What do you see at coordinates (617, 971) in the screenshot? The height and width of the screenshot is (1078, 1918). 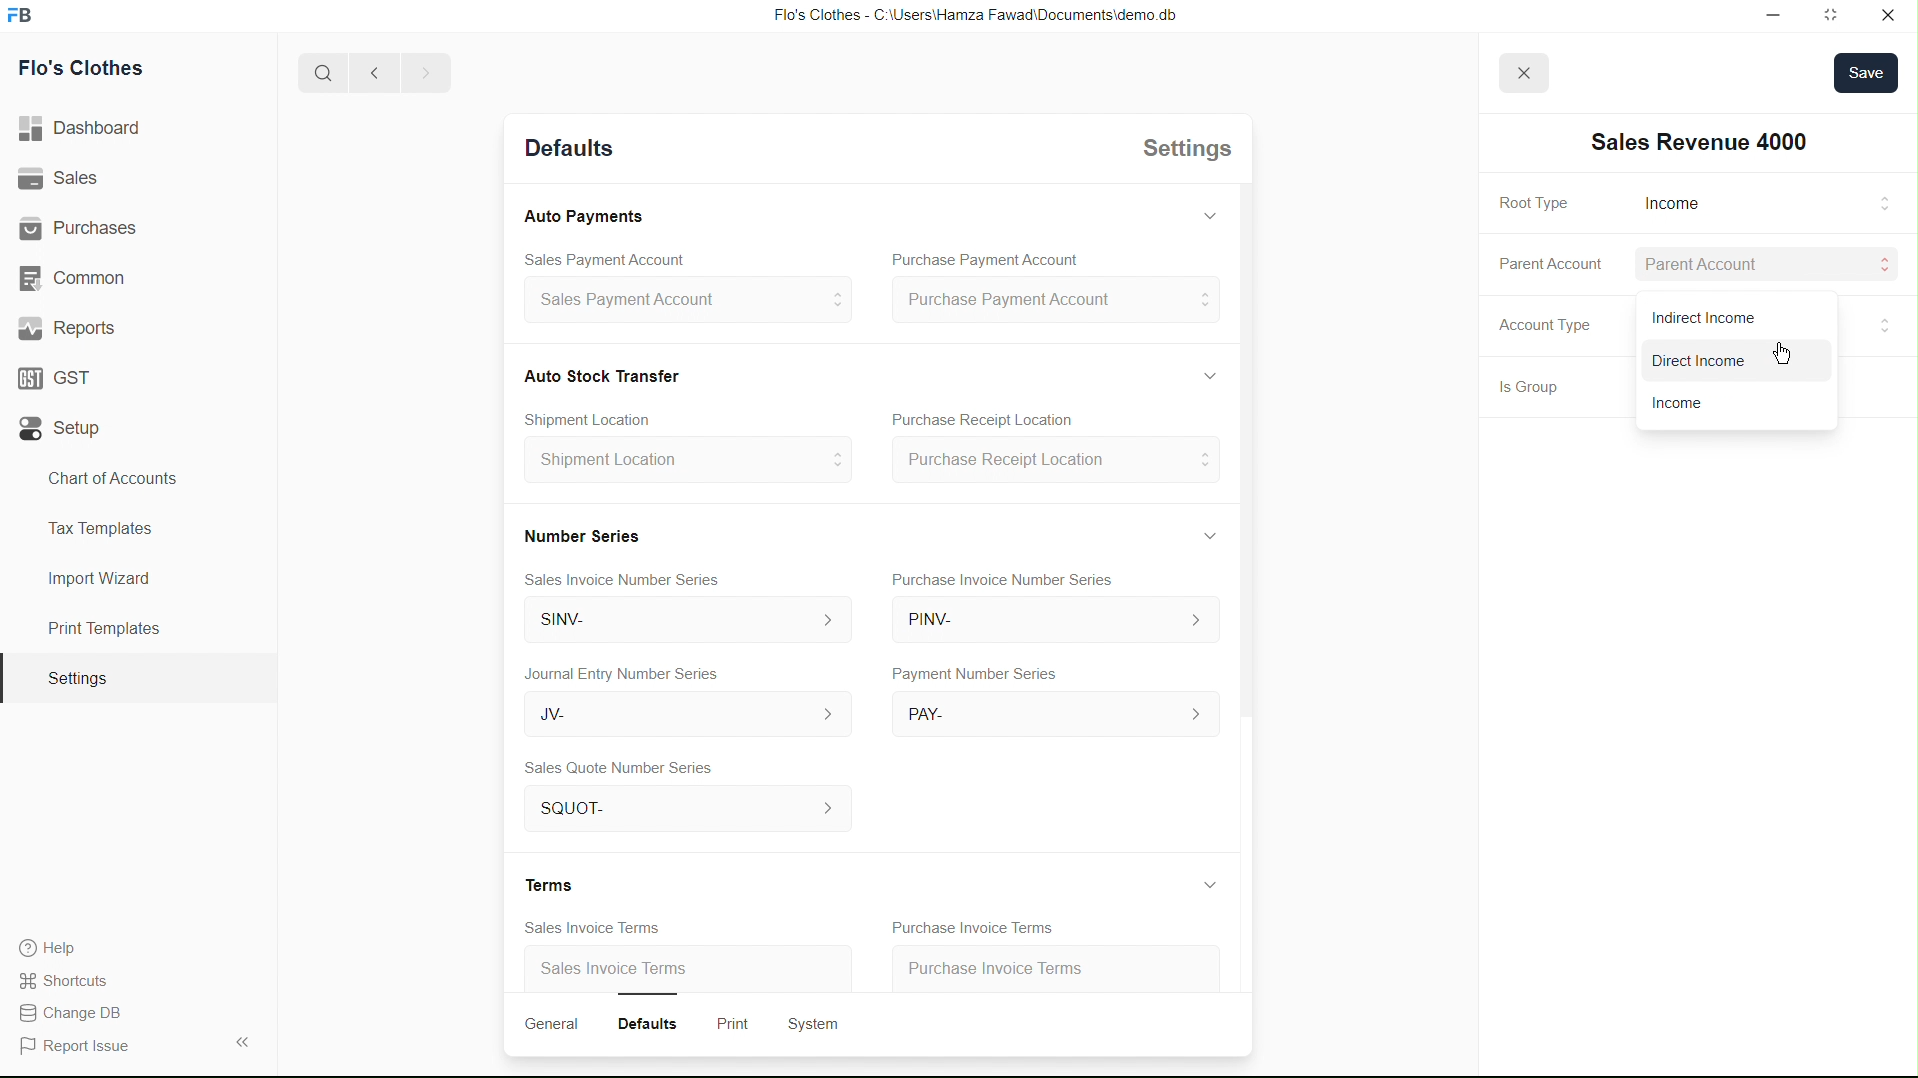 I see `Sales Invoice Terms` at bounding box center [617, 971].